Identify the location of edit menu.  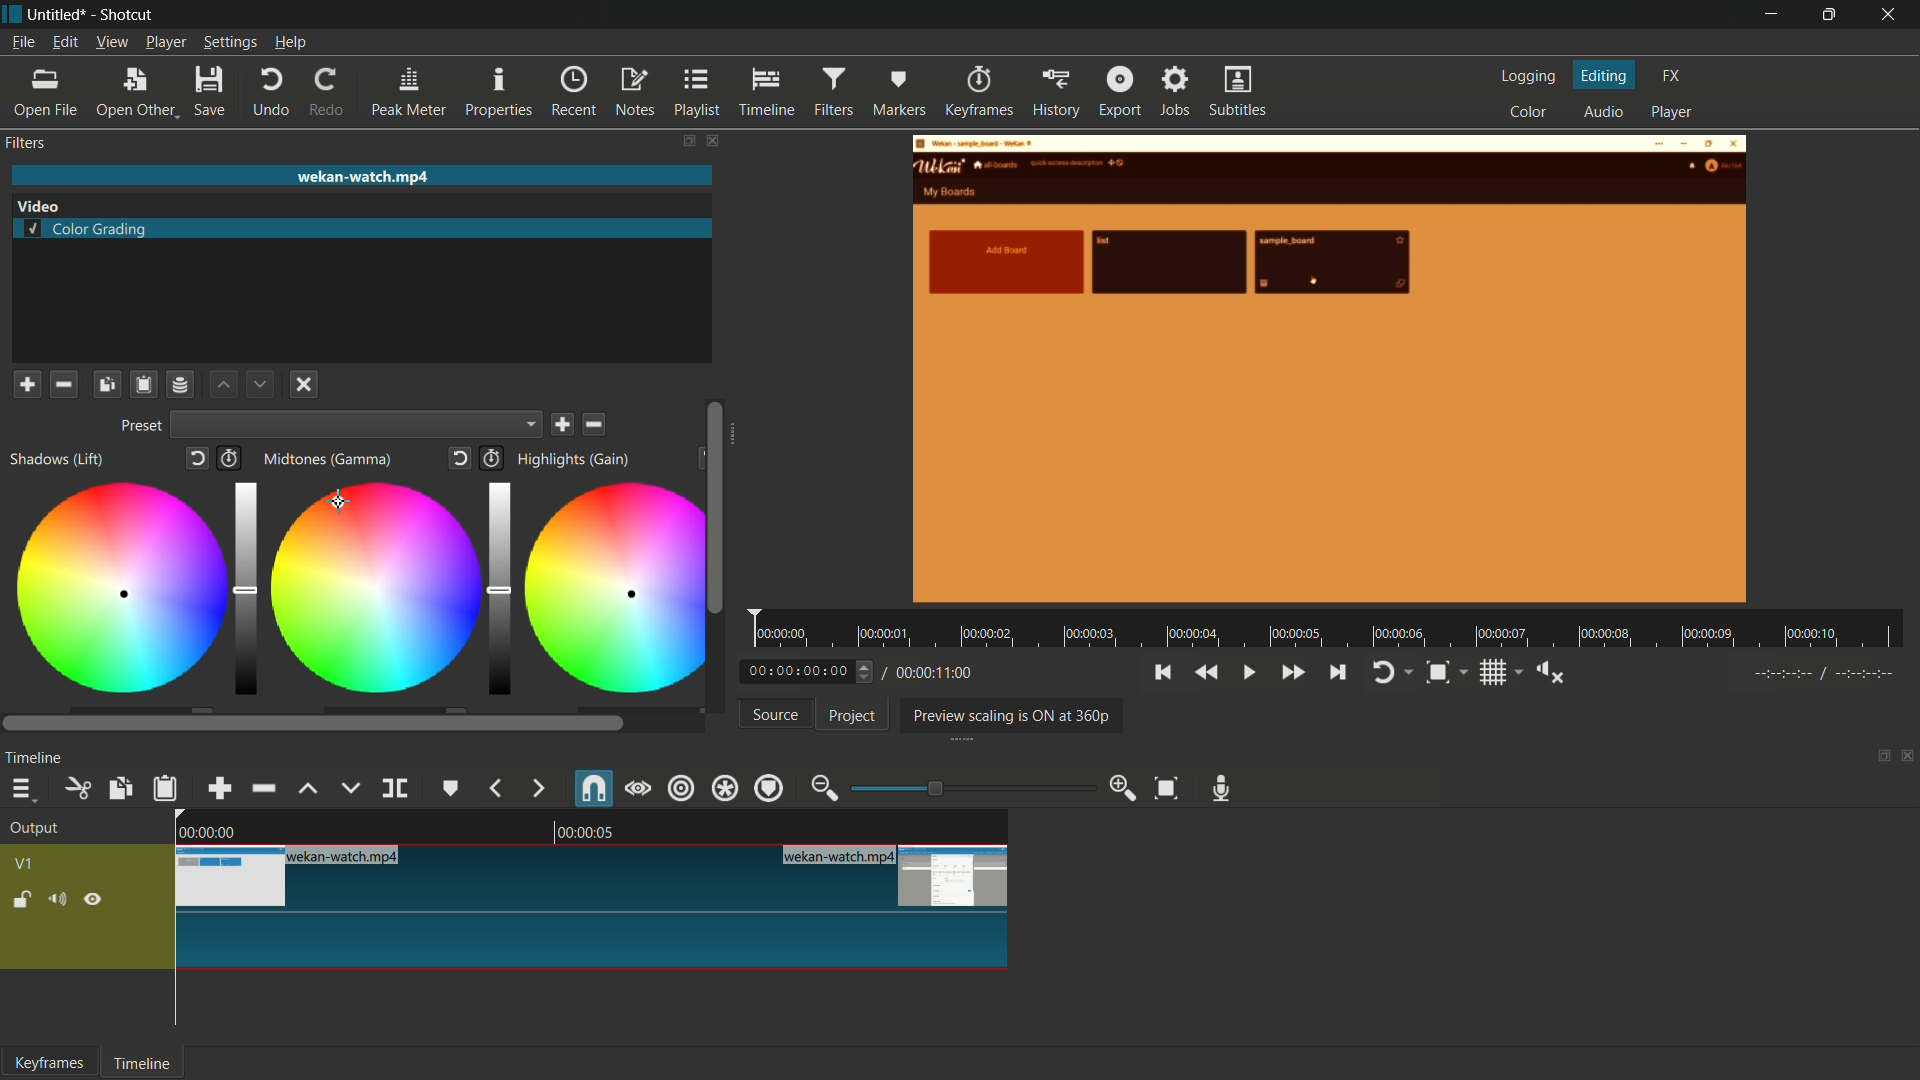
(64, 42).